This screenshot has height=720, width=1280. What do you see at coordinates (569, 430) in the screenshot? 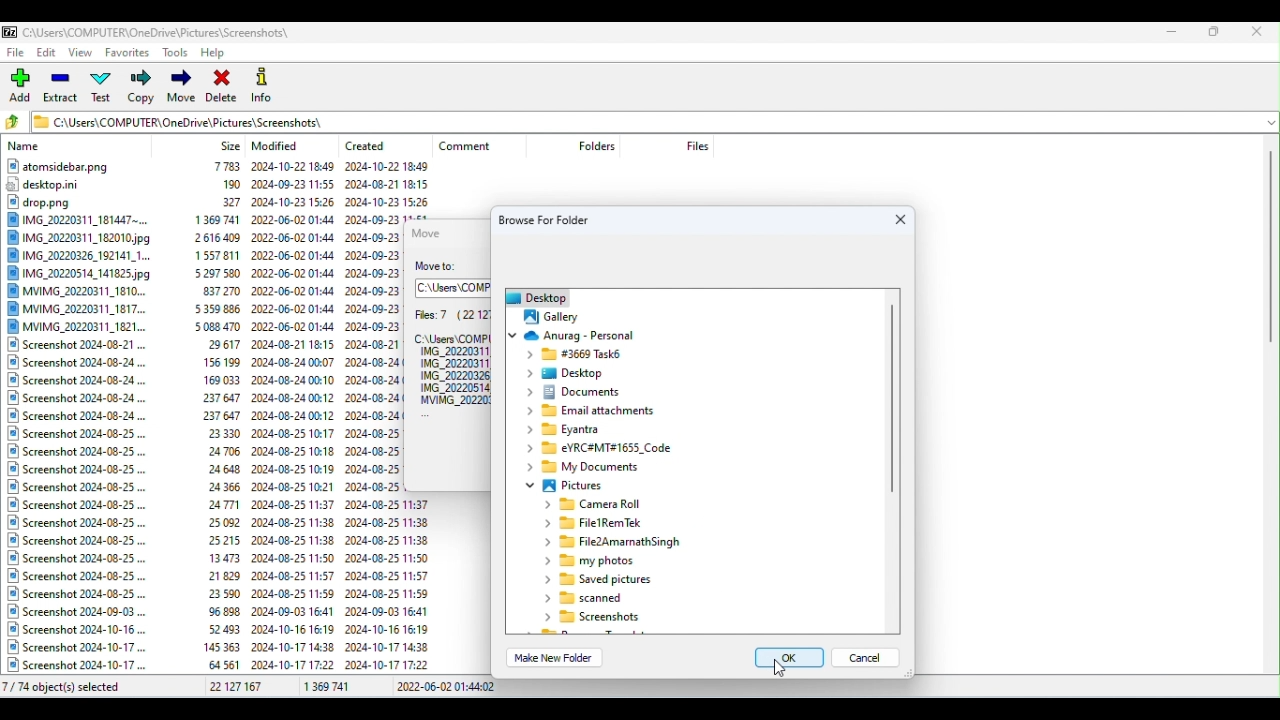
I see `Folder` at bounding box center [569, 430].